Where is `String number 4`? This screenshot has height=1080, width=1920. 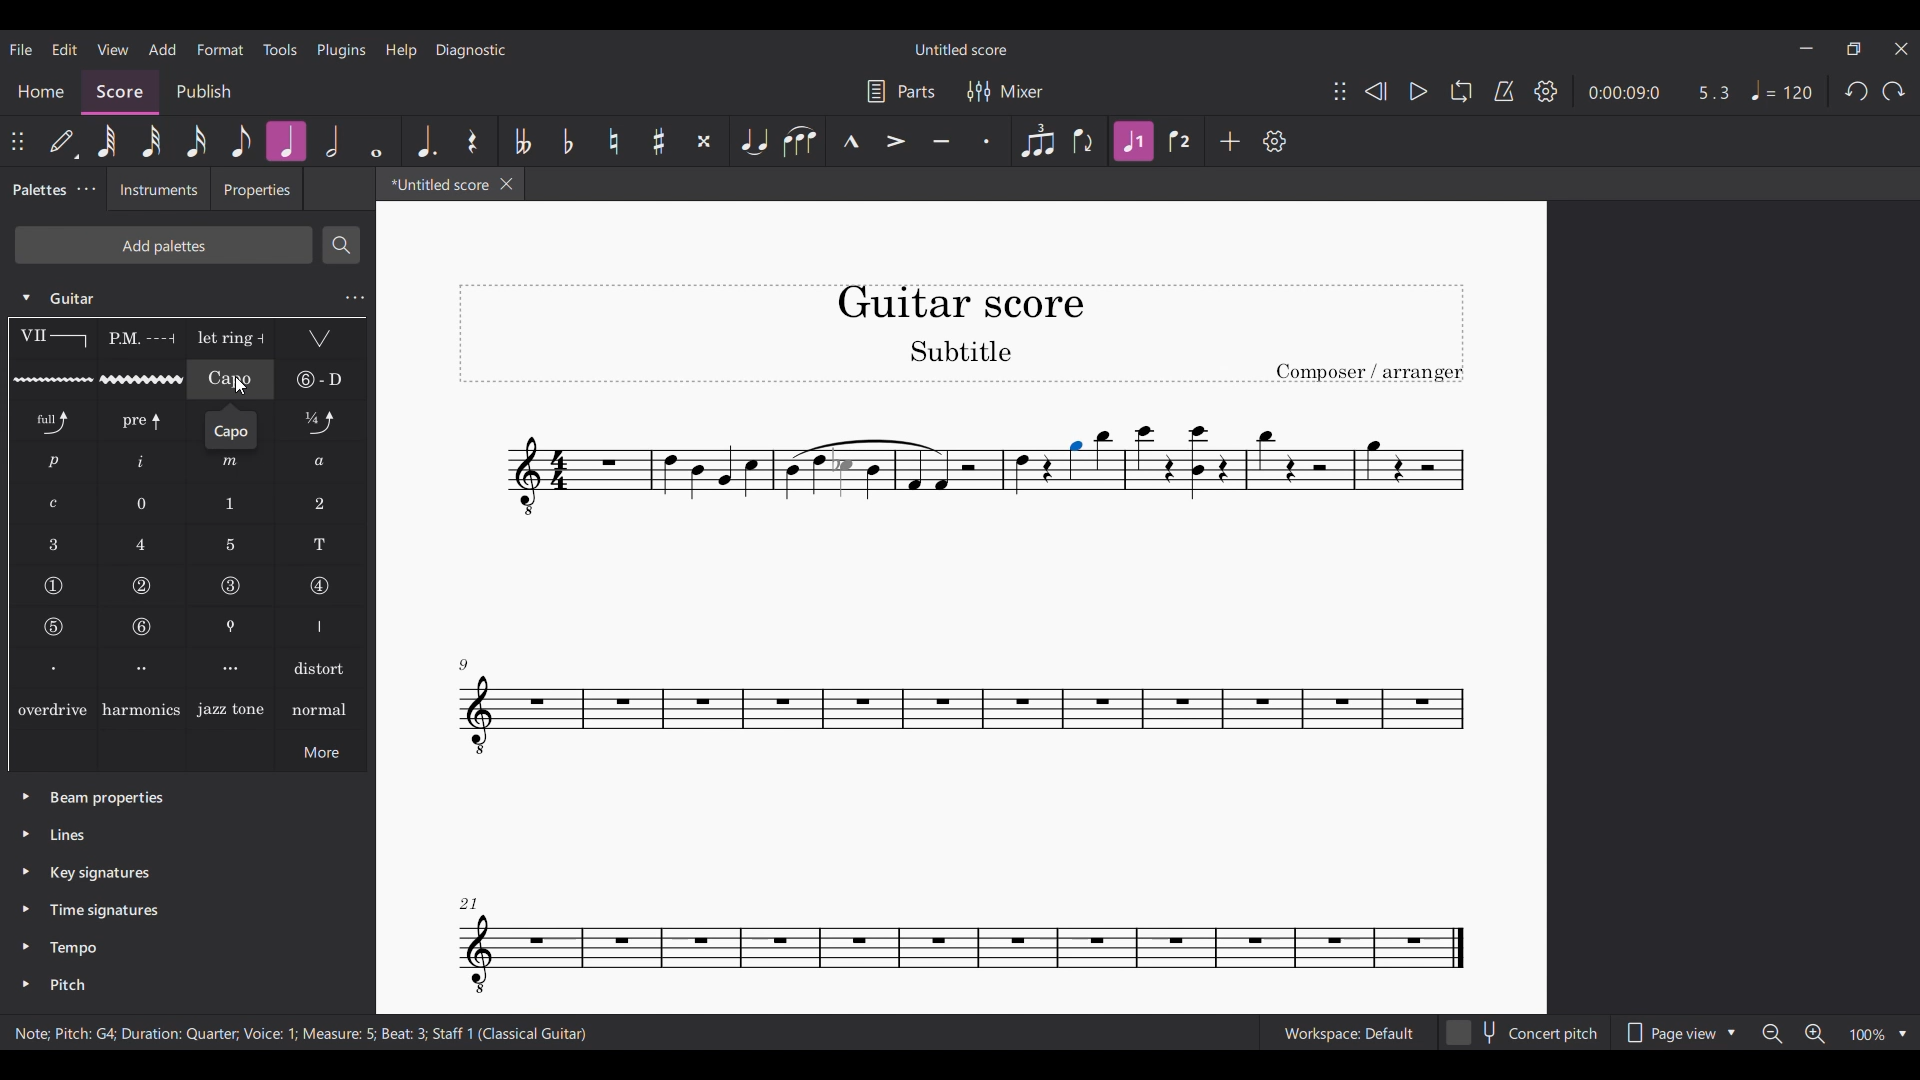
String number 4 is located at coordinates (319, 587).